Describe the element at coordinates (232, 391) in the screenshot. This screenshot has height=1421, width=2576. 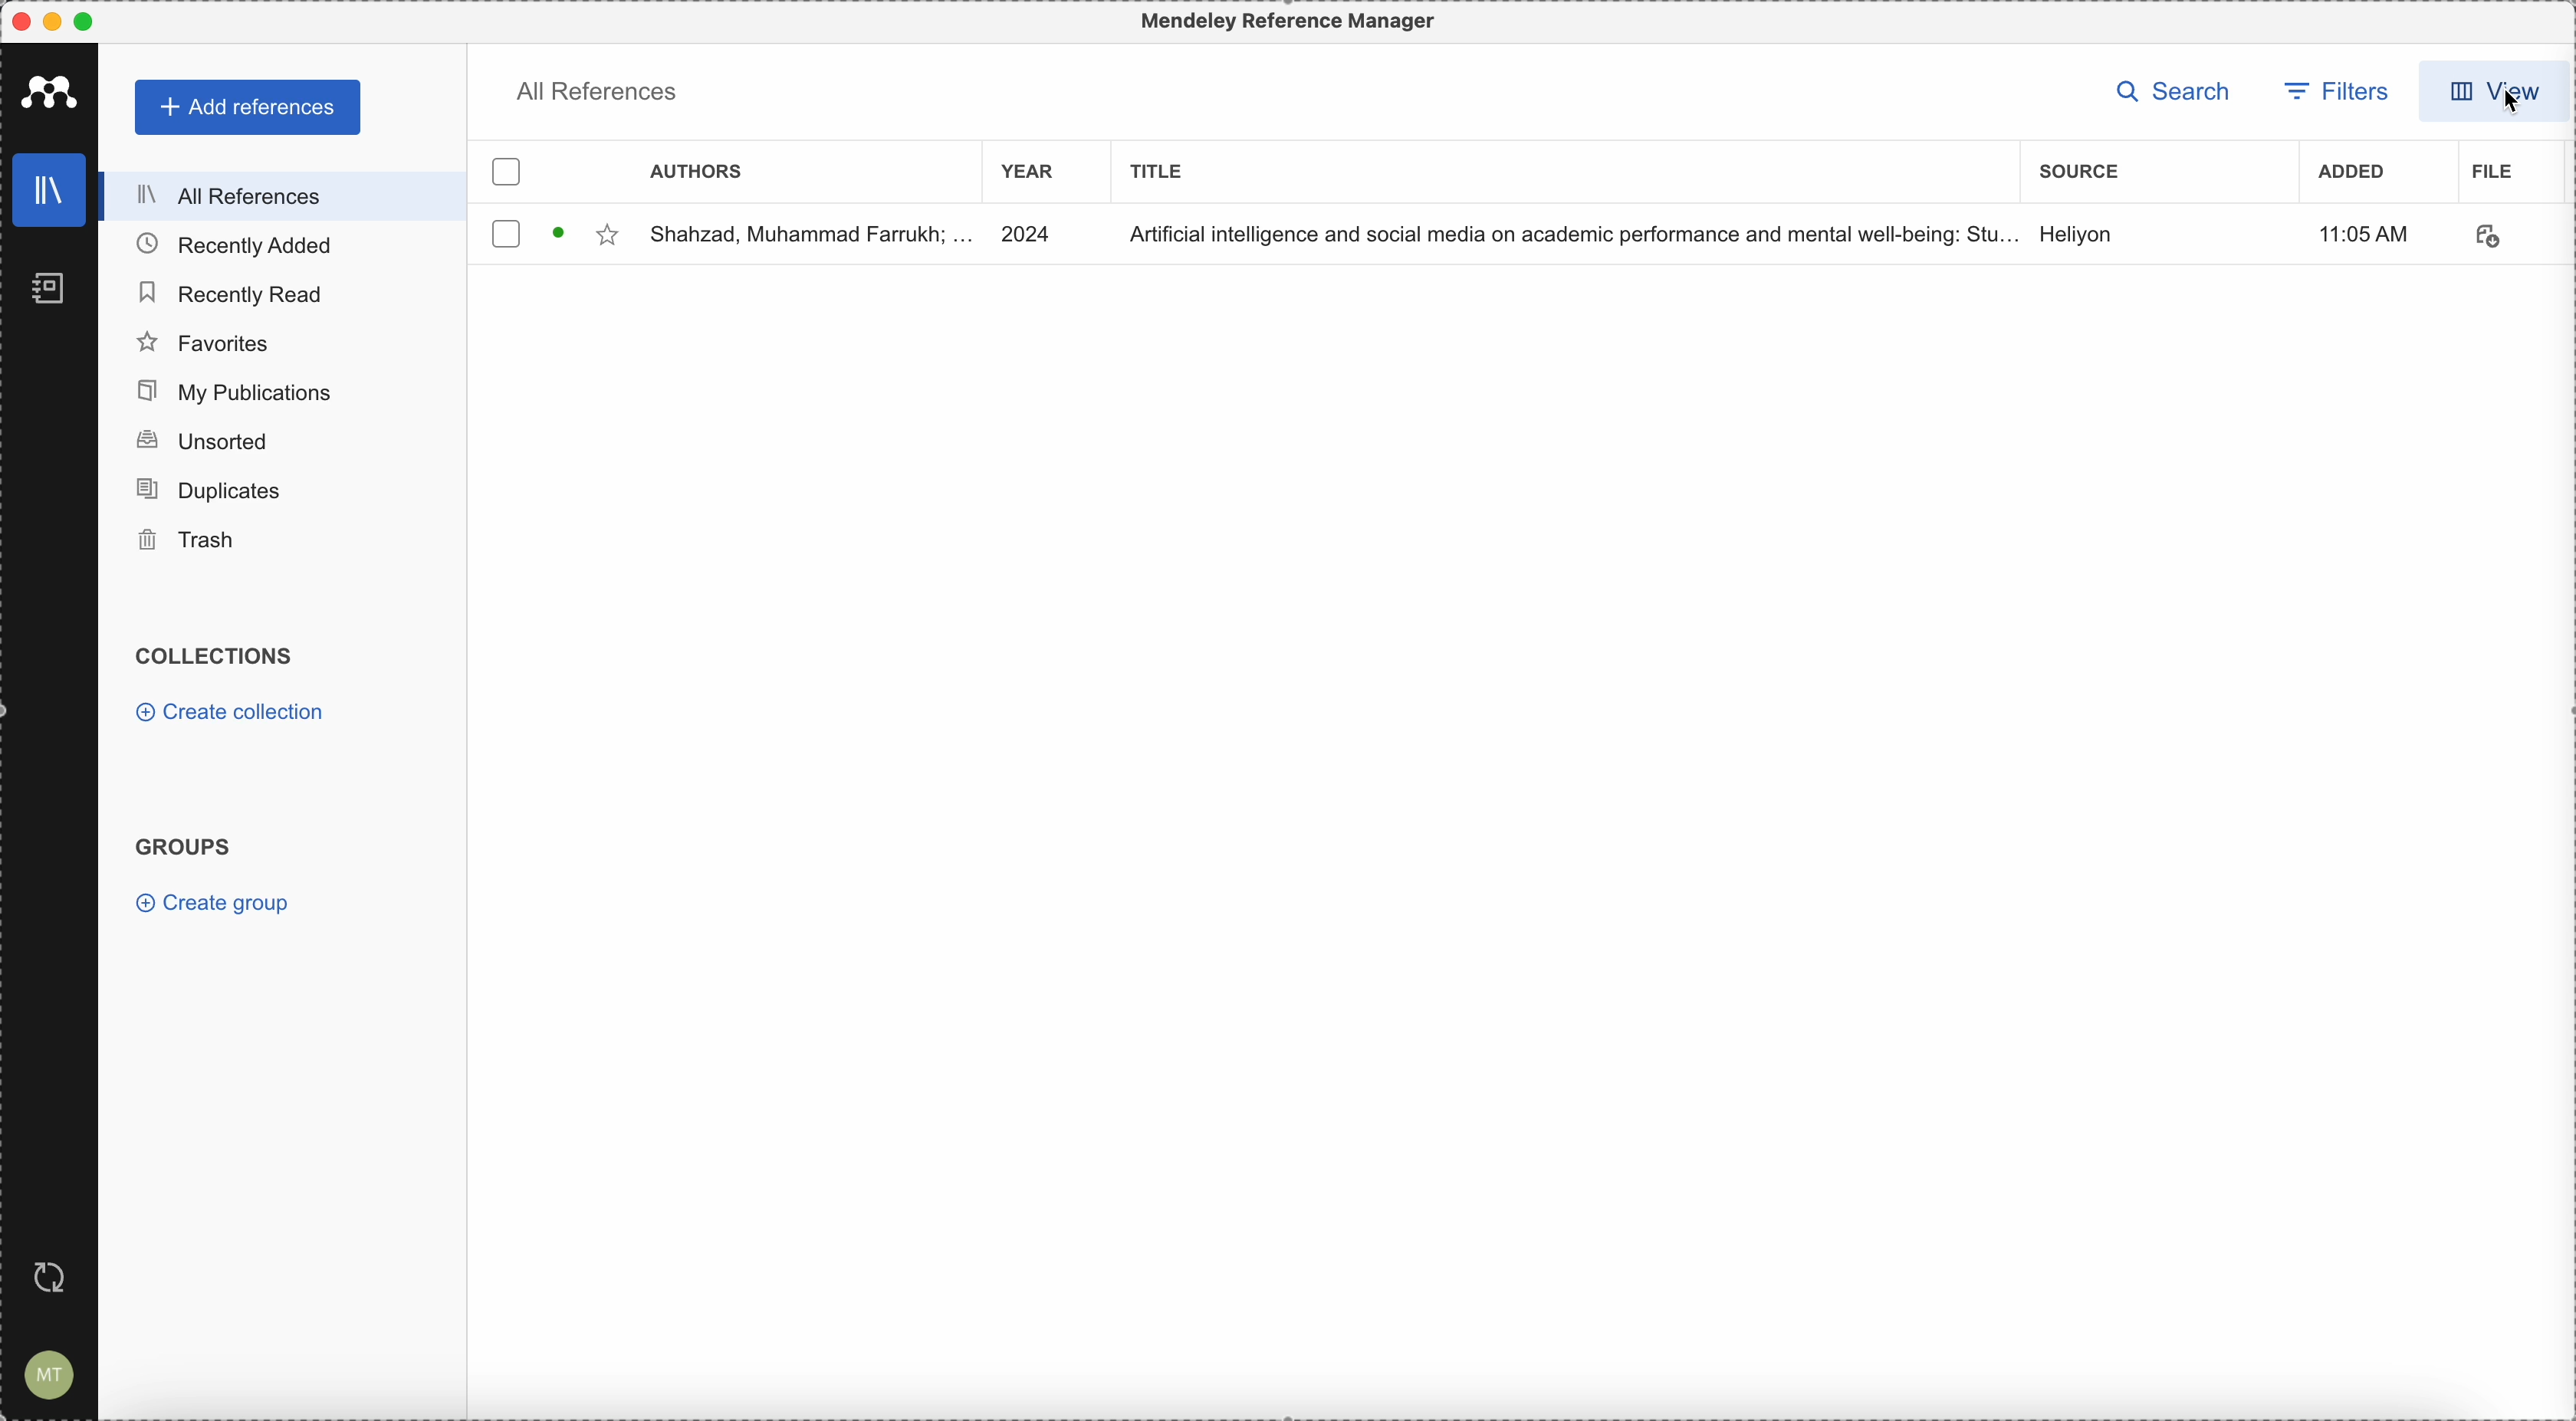
I see `my publications` at that location.